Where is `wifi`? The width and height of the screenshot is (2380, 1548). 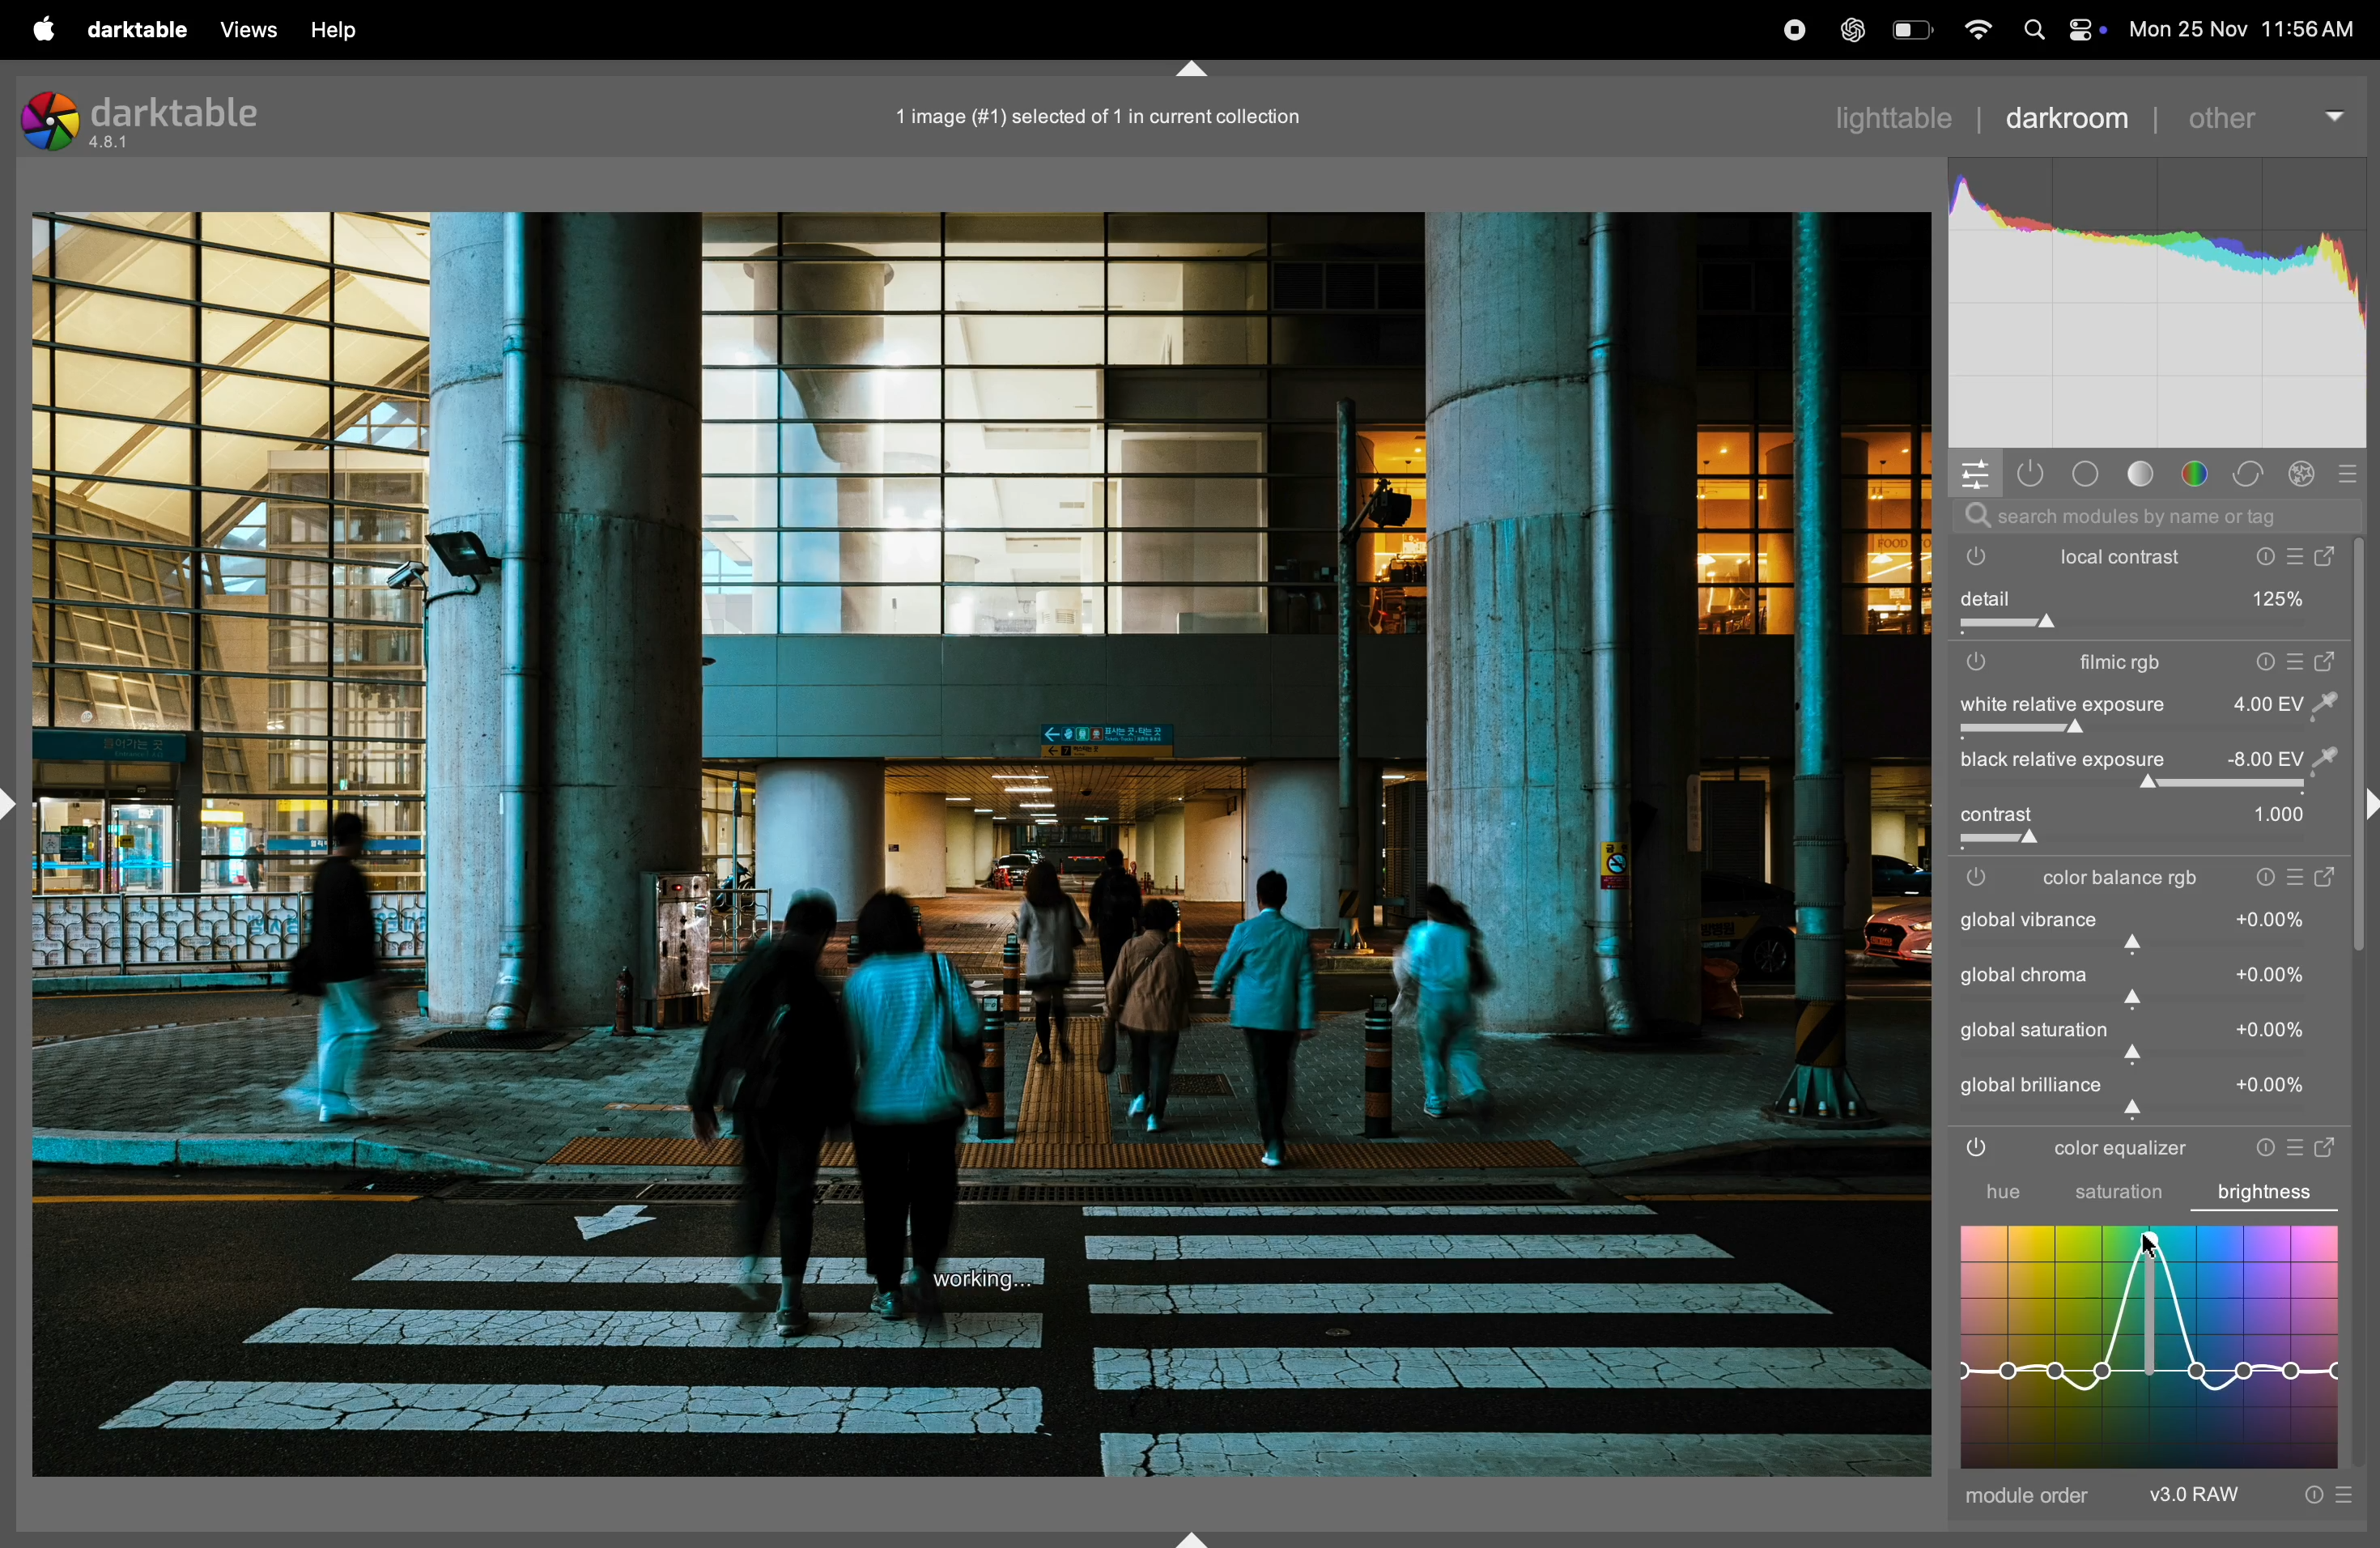
wifi is located at coordinates (1976, 30).